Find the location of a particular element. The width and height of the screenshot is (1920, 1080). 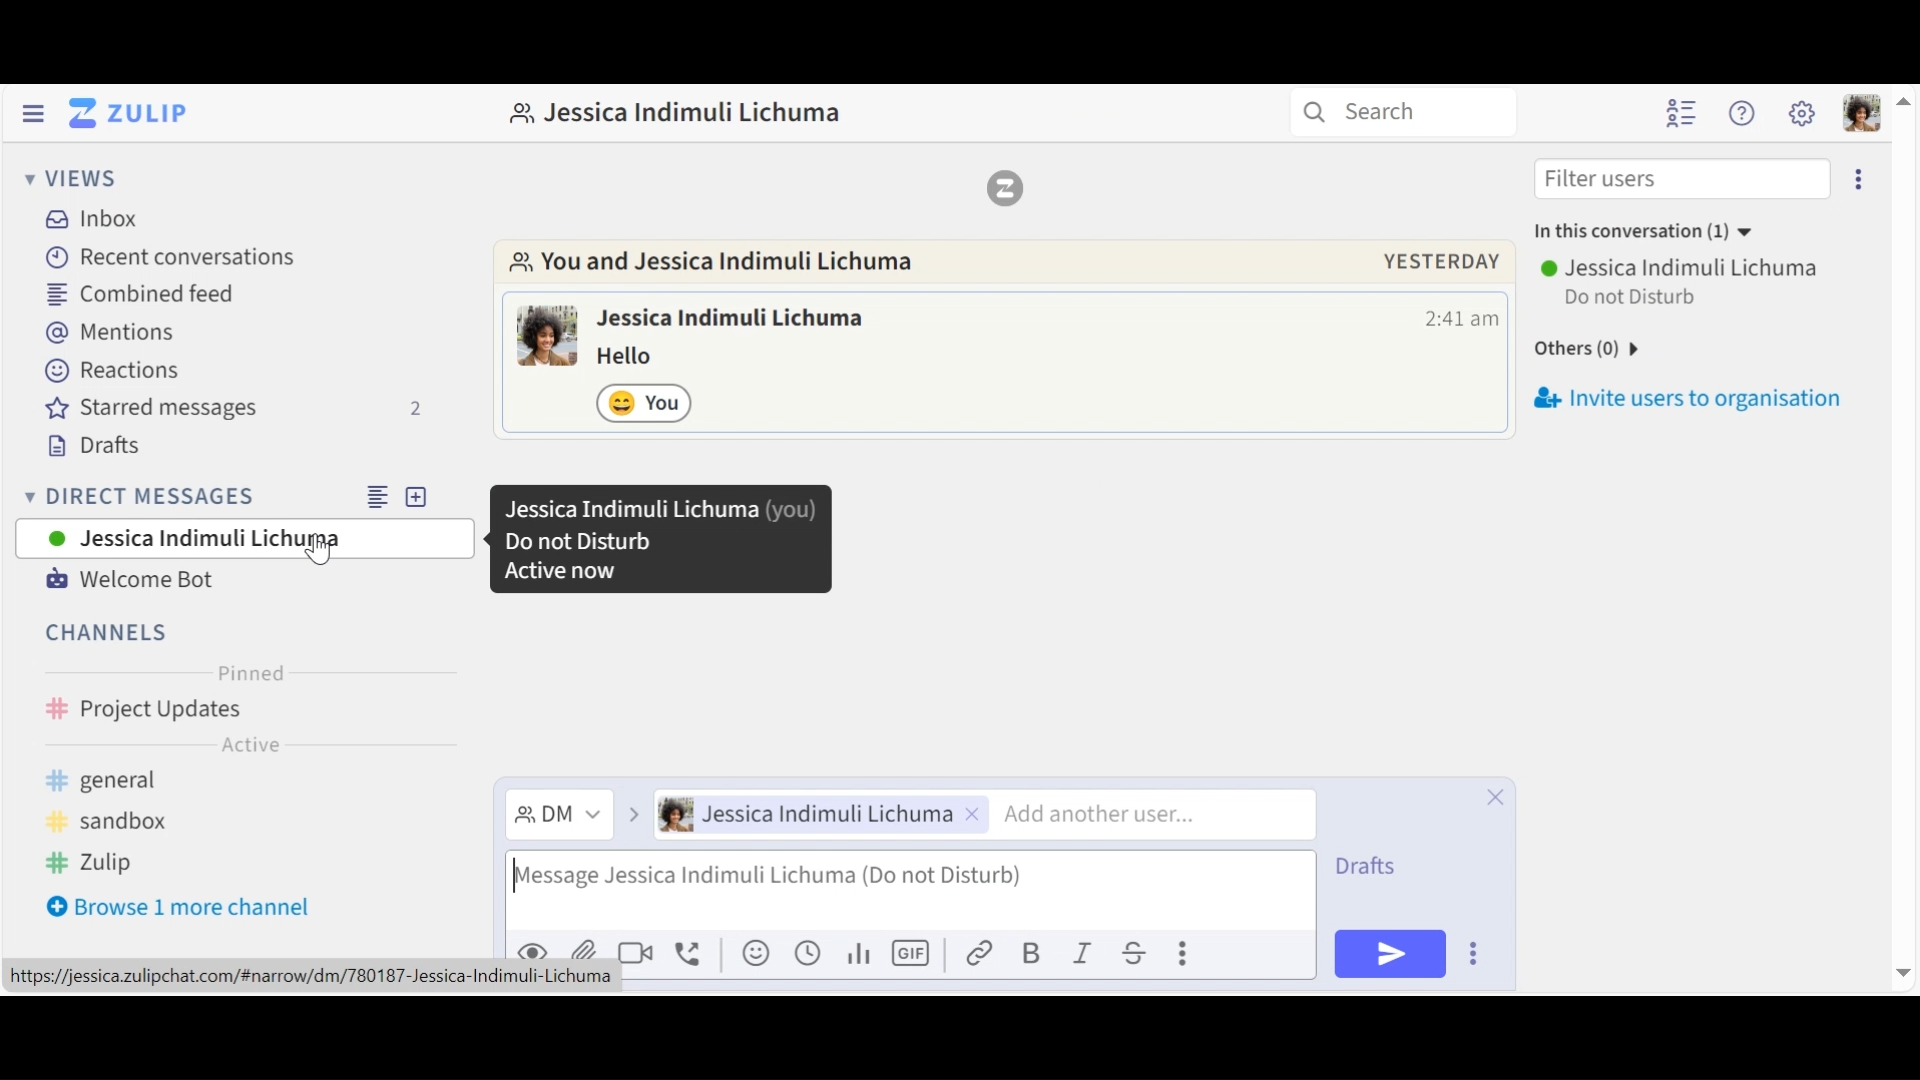

Drafts is located at coordinates (1383, 862).